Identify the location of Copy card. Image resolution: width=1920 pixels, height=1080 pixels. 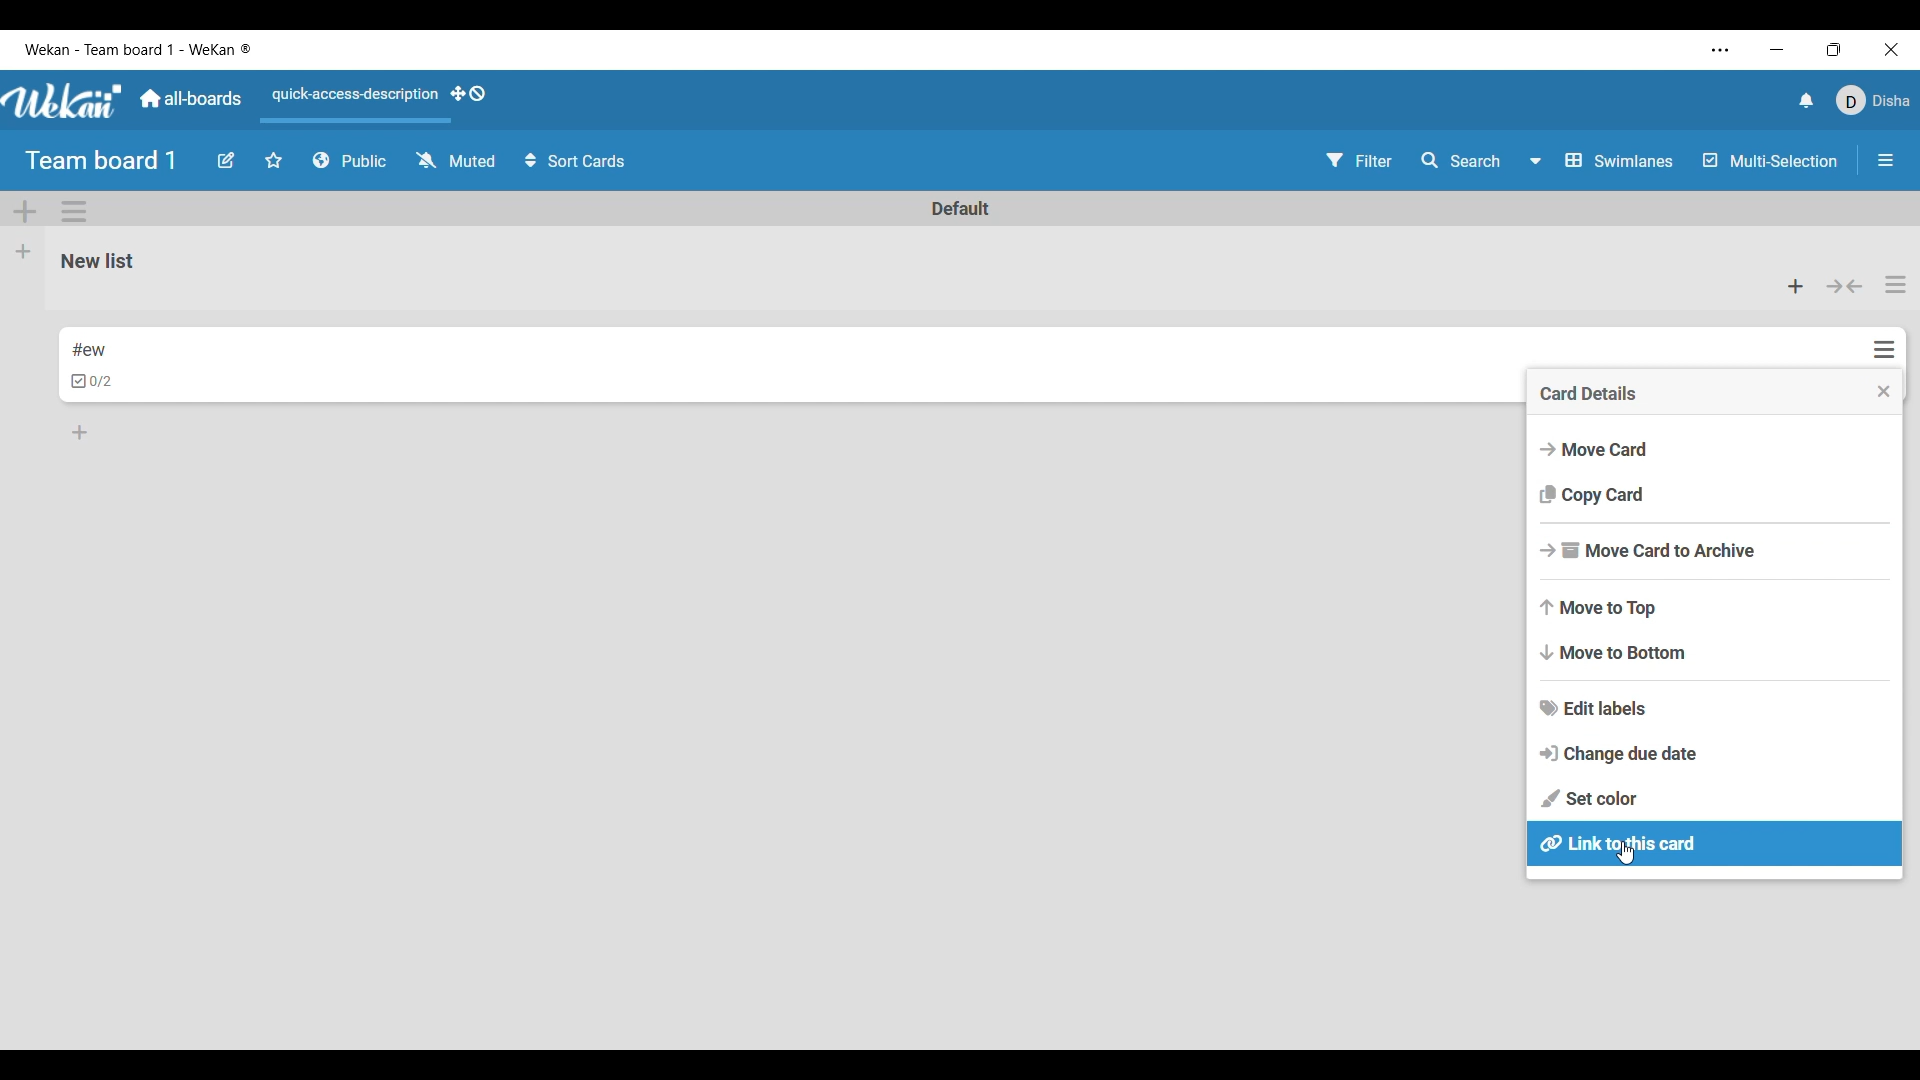
(1715, 496).